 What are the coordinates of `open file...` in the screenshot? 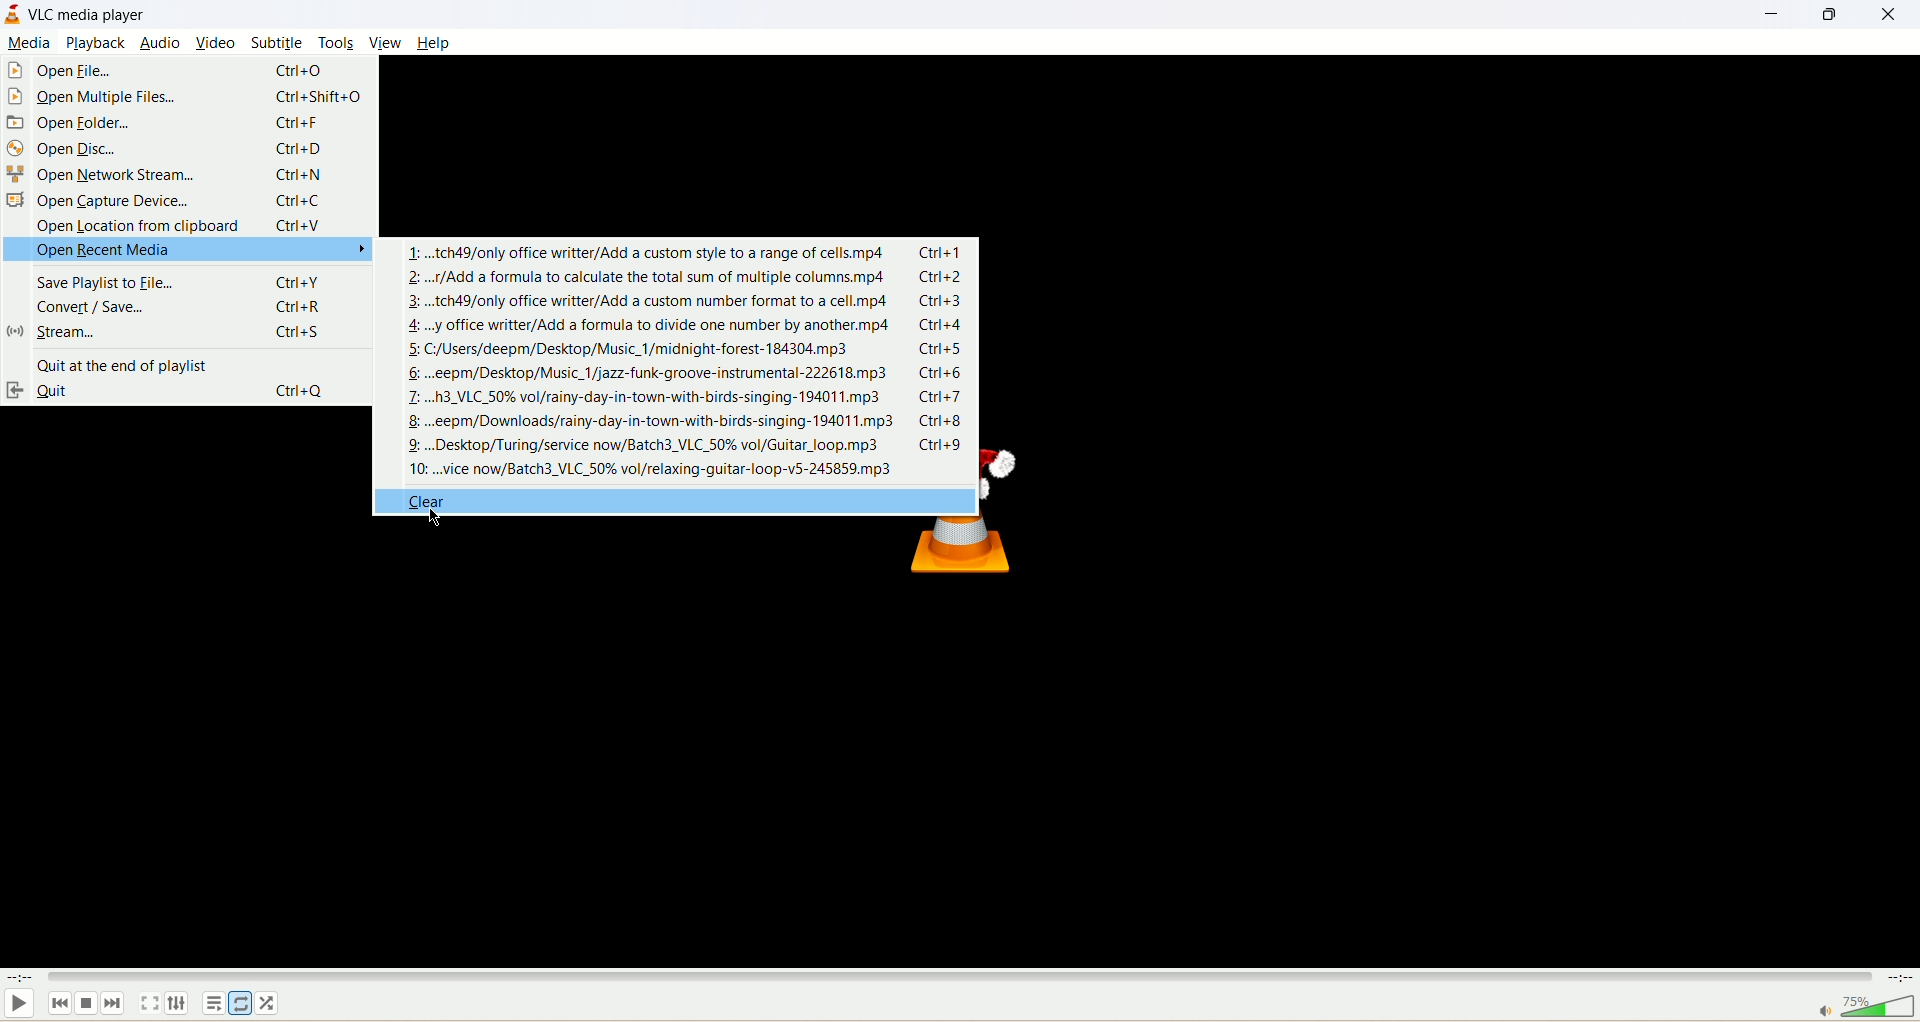 It's located at (62, 71).